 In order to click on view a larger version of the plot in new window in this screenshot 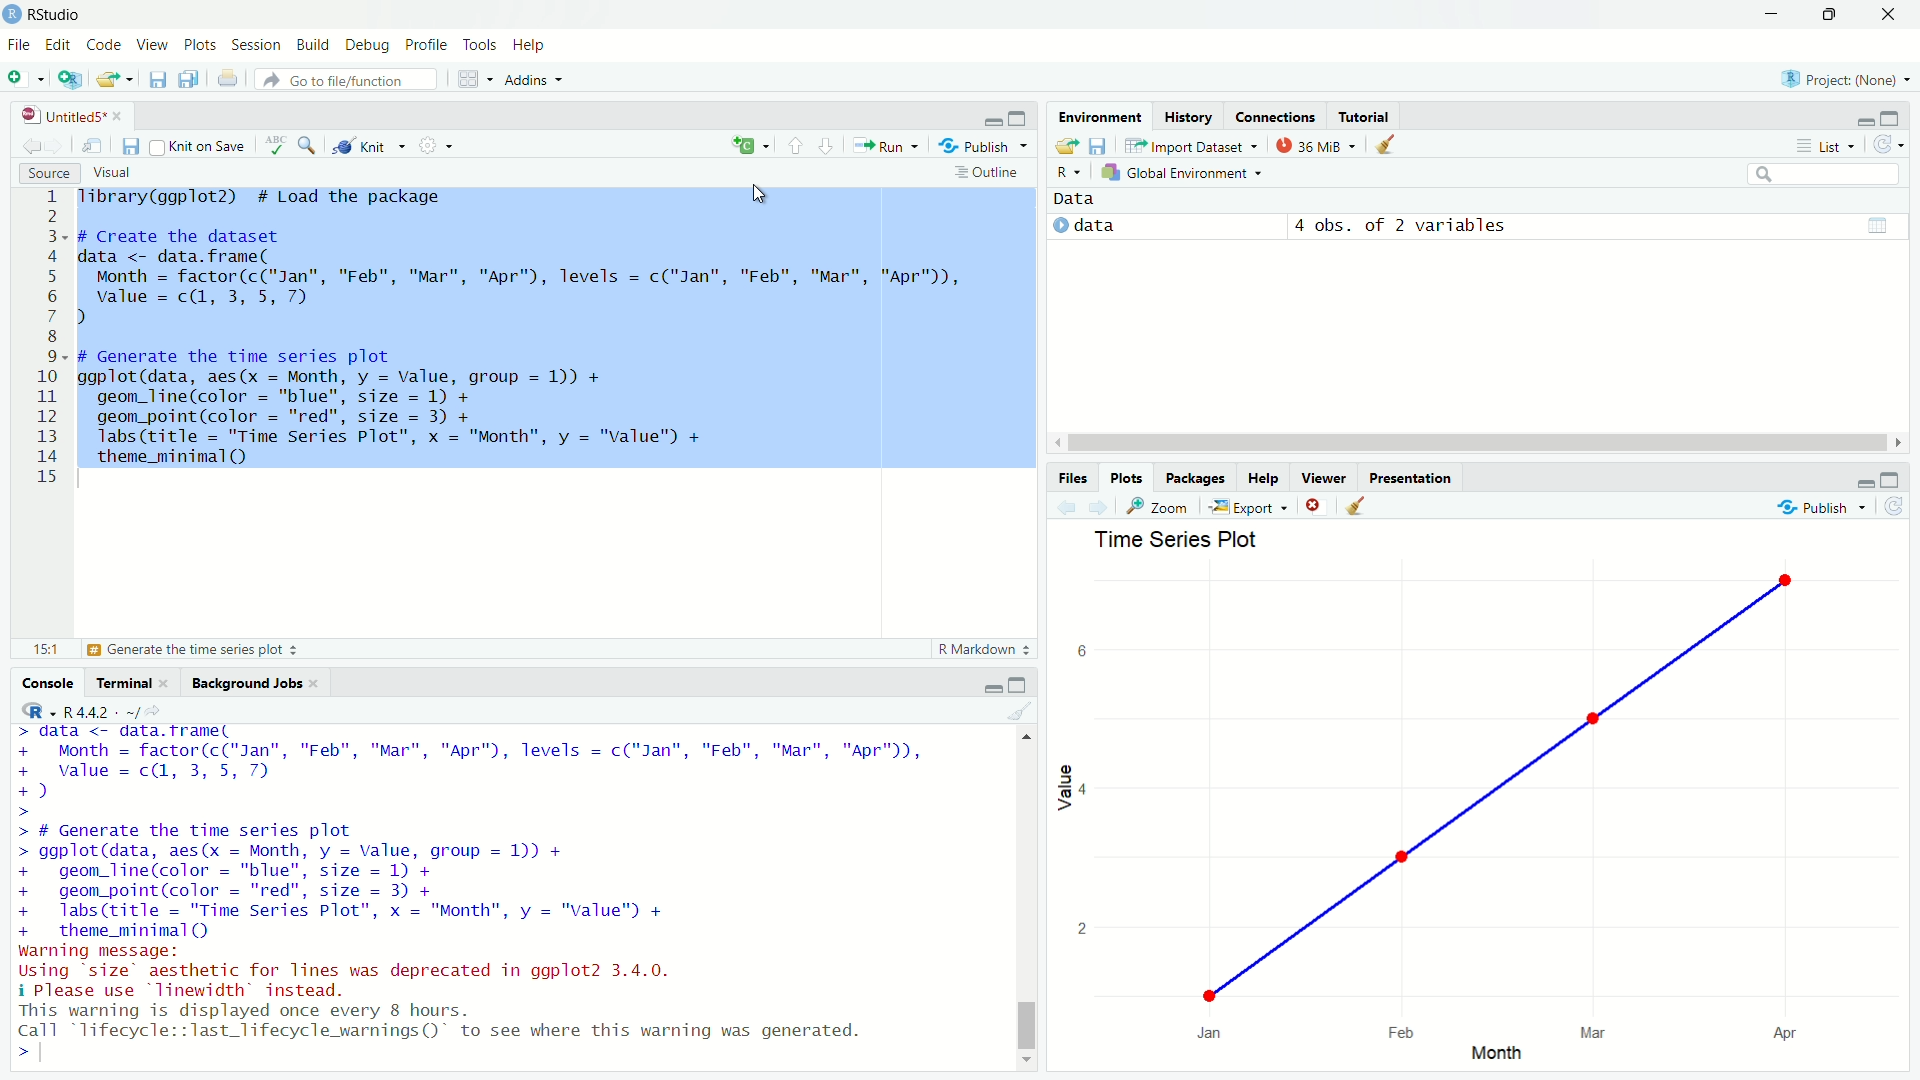, I will do `click(1161, 506)`.